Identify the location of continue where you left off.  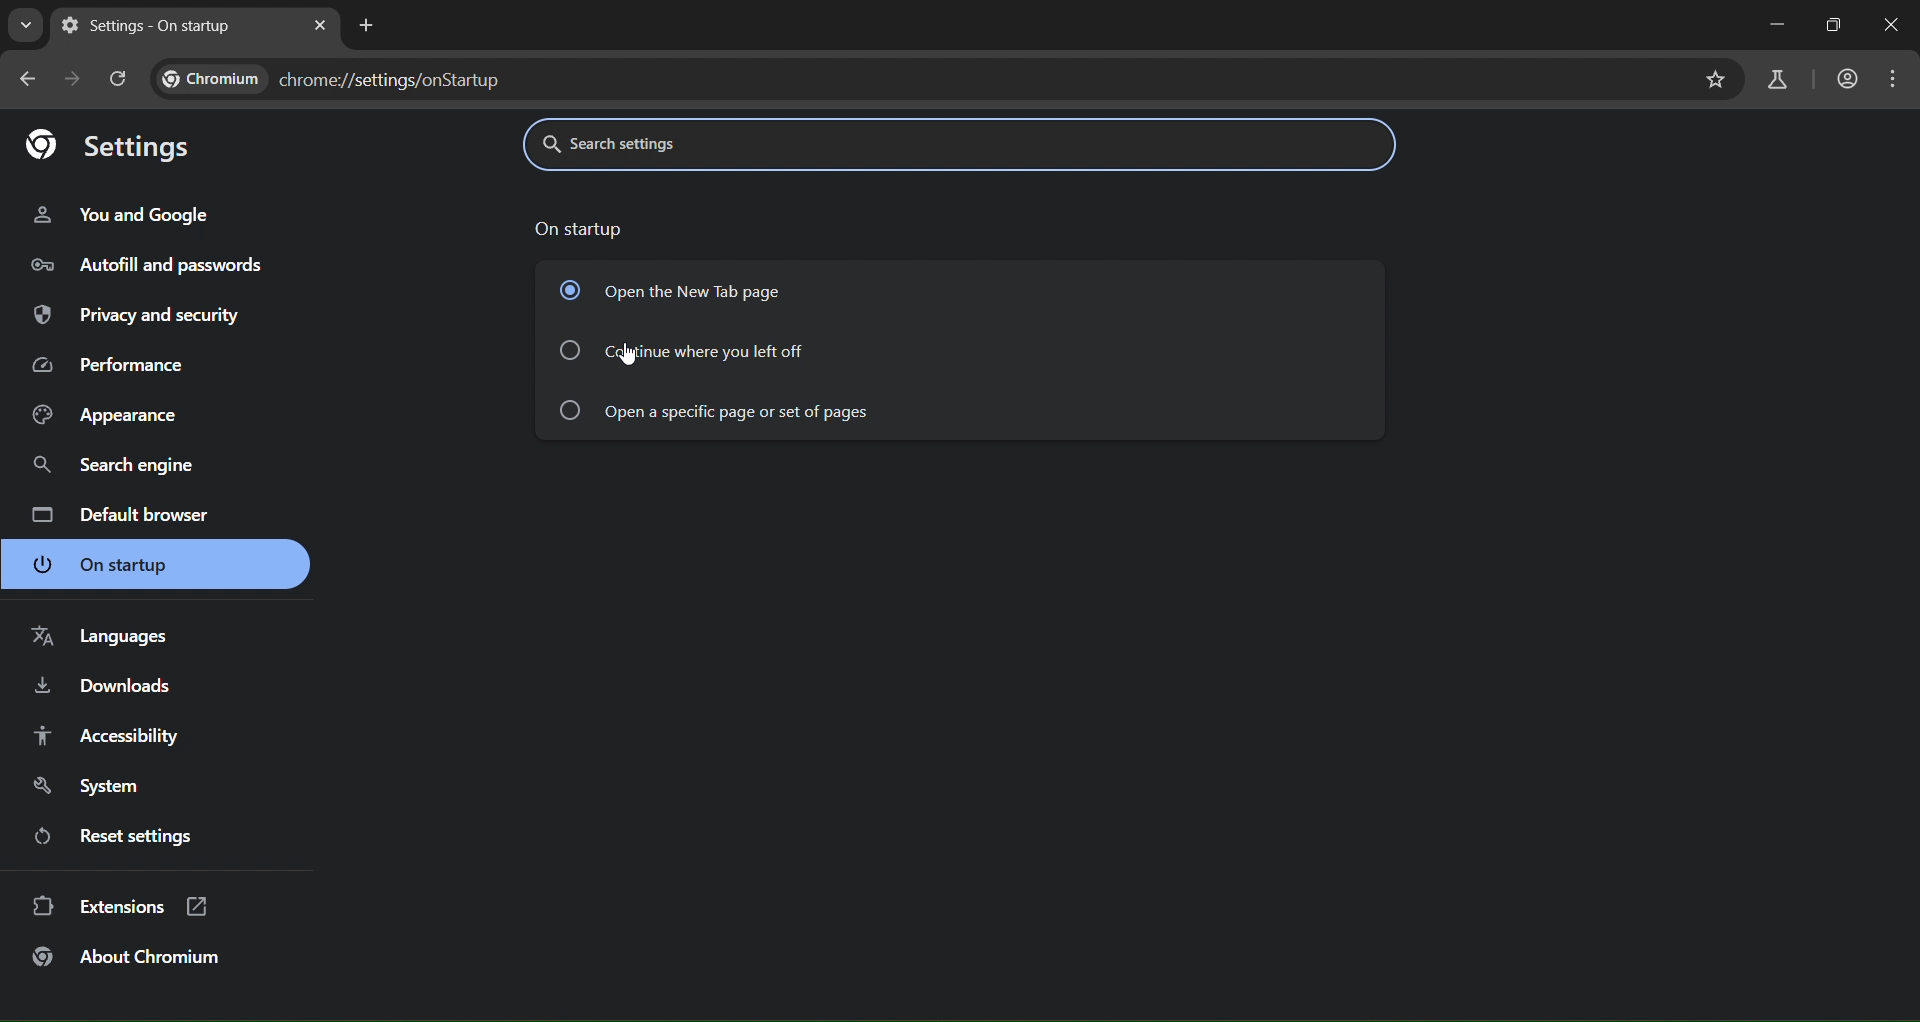
(686, 353).